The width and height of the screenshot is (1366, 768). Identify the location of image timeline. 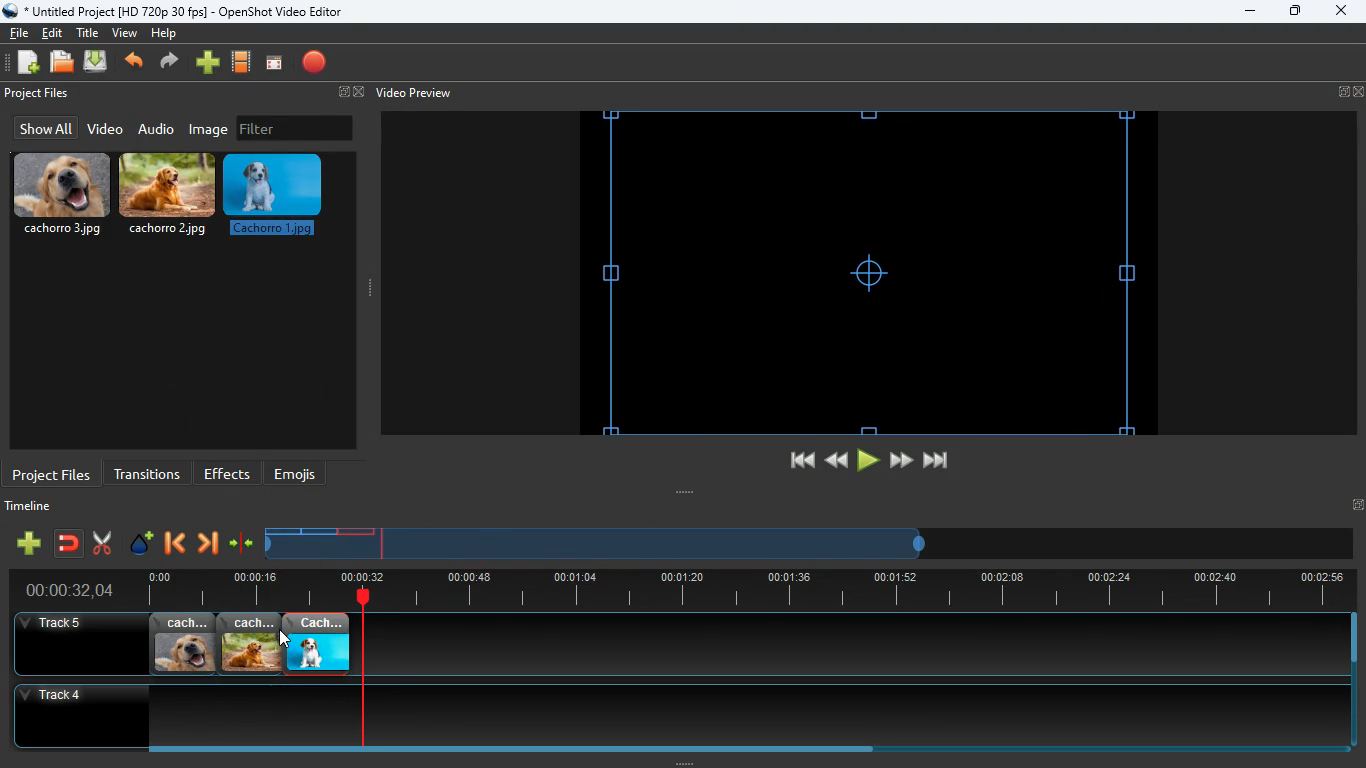
(282, 531).